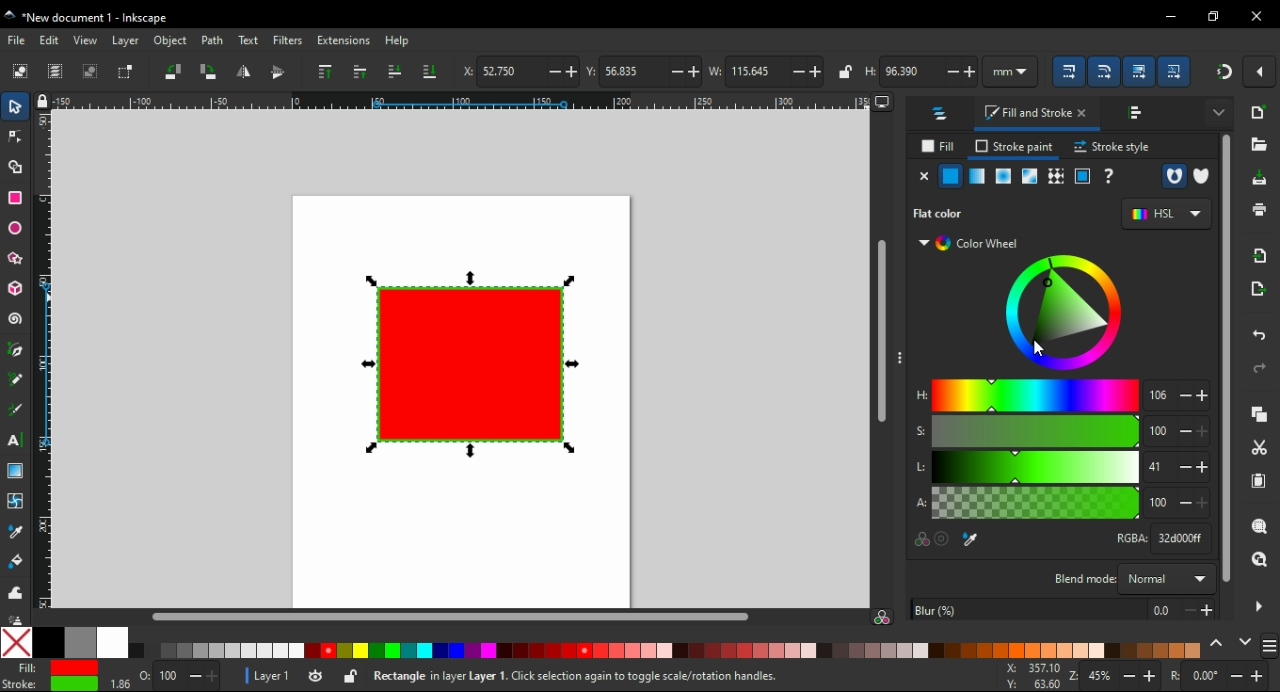  Describe the element at coordinates (1260, 335) in the screenshot. I see `undo` at that location.